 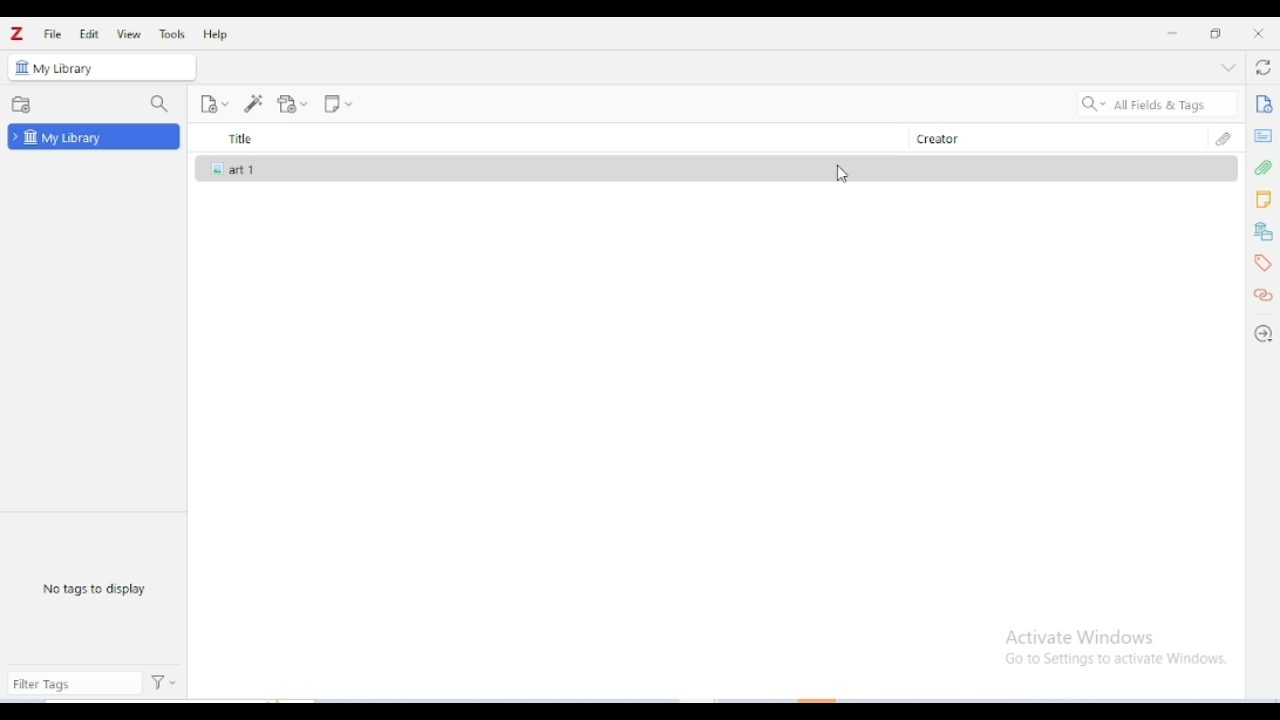 I want to click on view, so click(x=128, y=34).